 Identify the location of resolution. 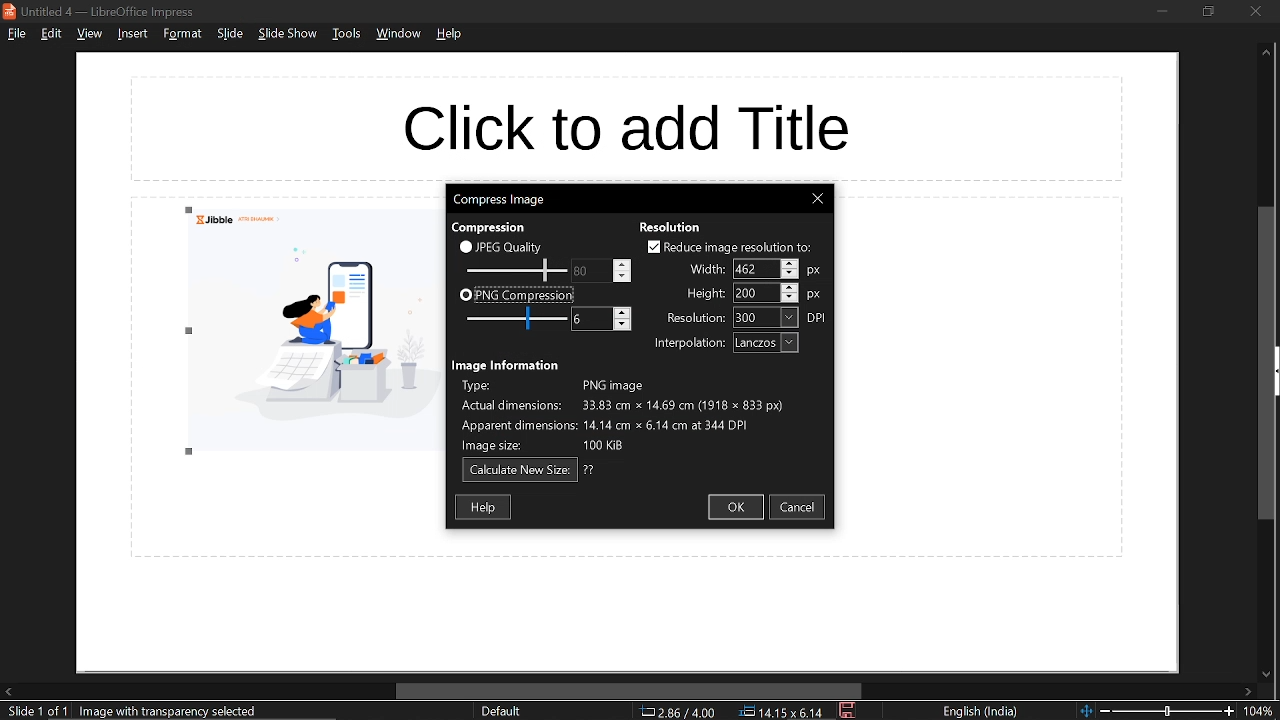
(671, 227).